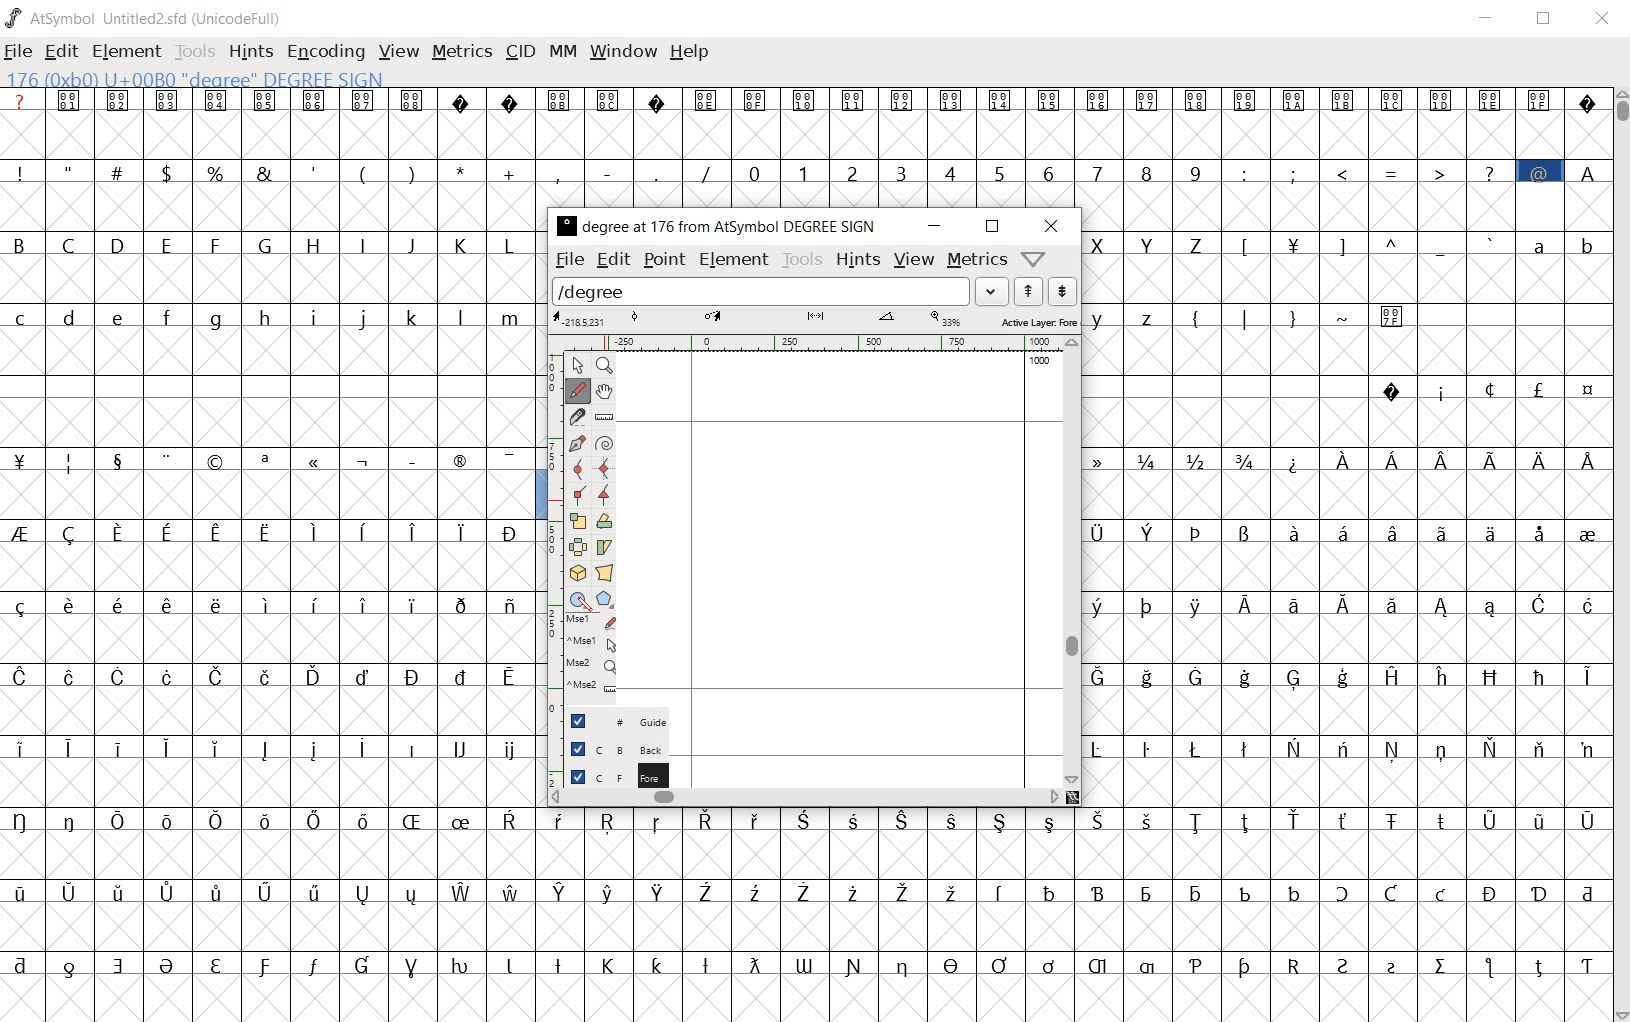 The width and height of the screenshot is (1630, 1022). What do you see at coordinates (1368, 172) in the screenshot?
I see `special characters` at bounding box center [1368, 172].